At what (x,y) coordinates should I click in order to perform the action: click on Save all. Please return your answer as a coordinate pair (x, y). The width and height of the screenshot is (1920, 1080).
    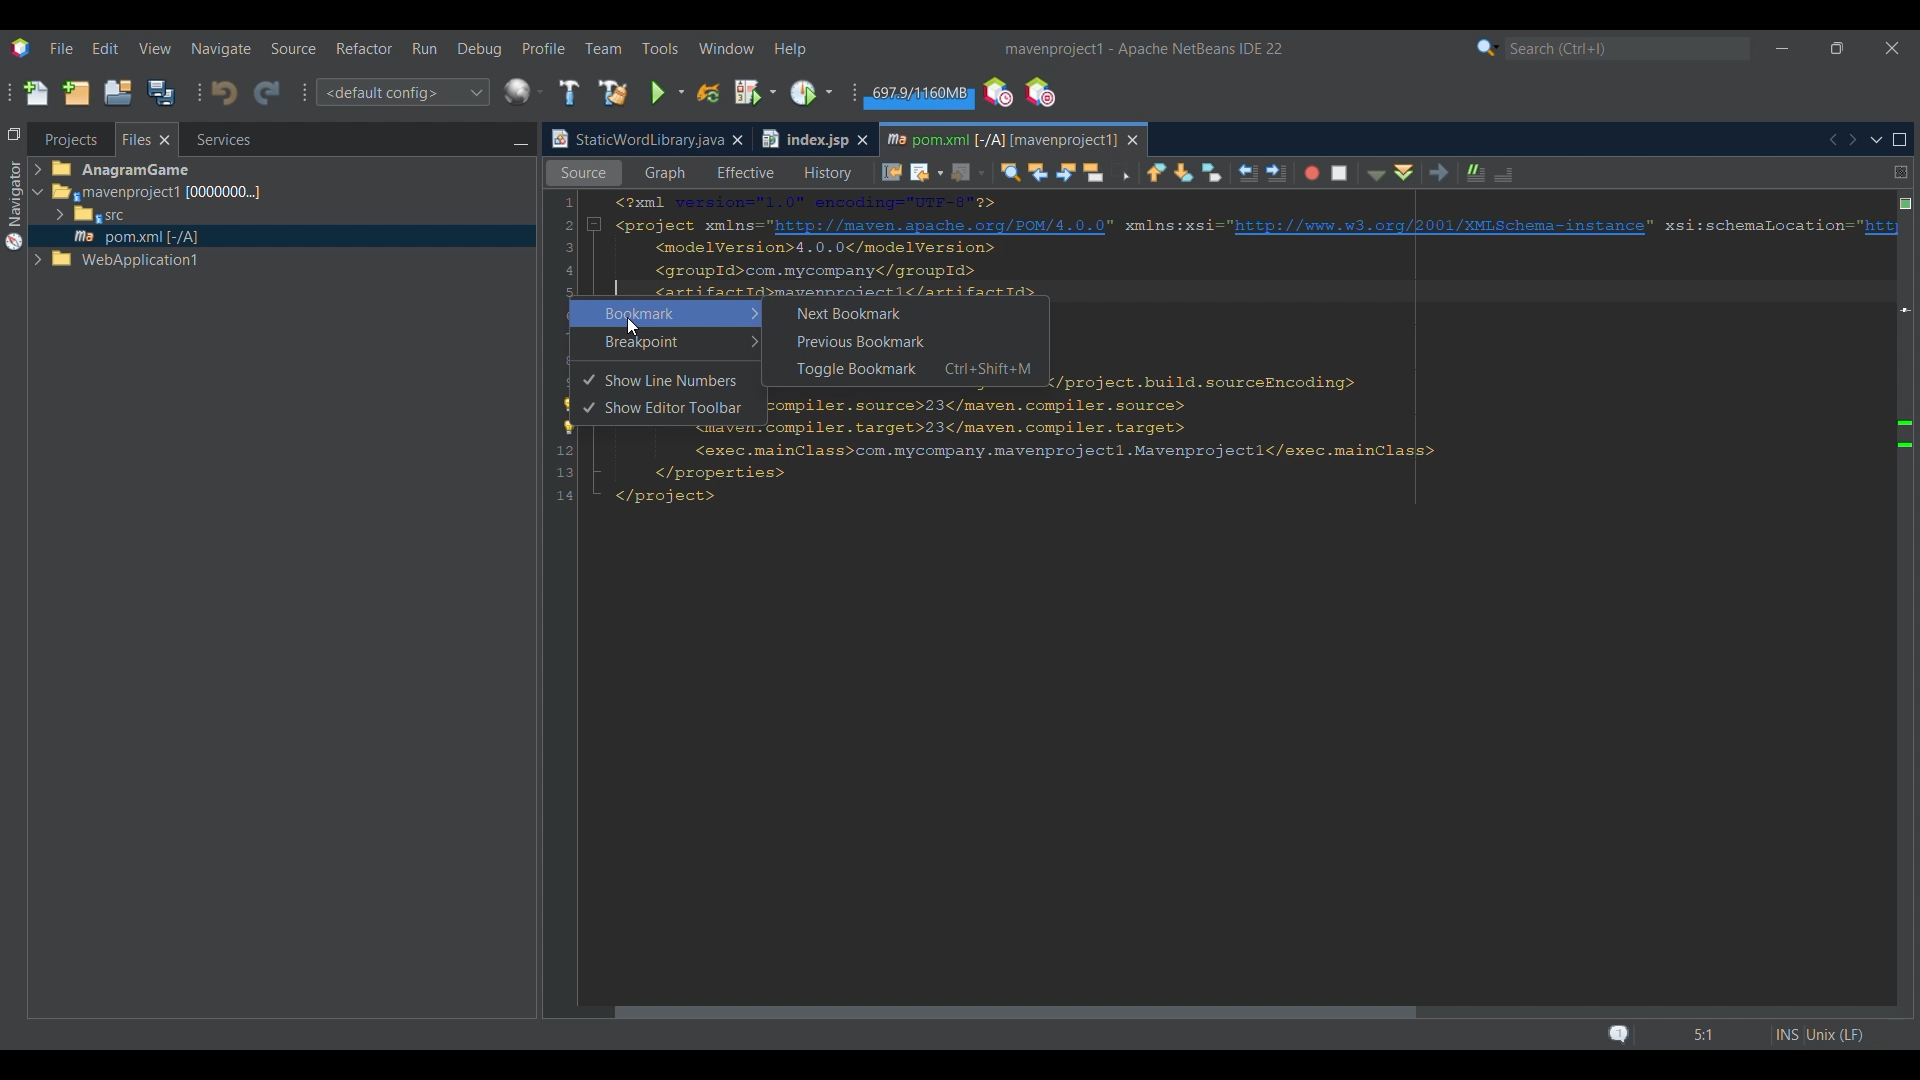
    Looking at the image, I should click on (161, 92).